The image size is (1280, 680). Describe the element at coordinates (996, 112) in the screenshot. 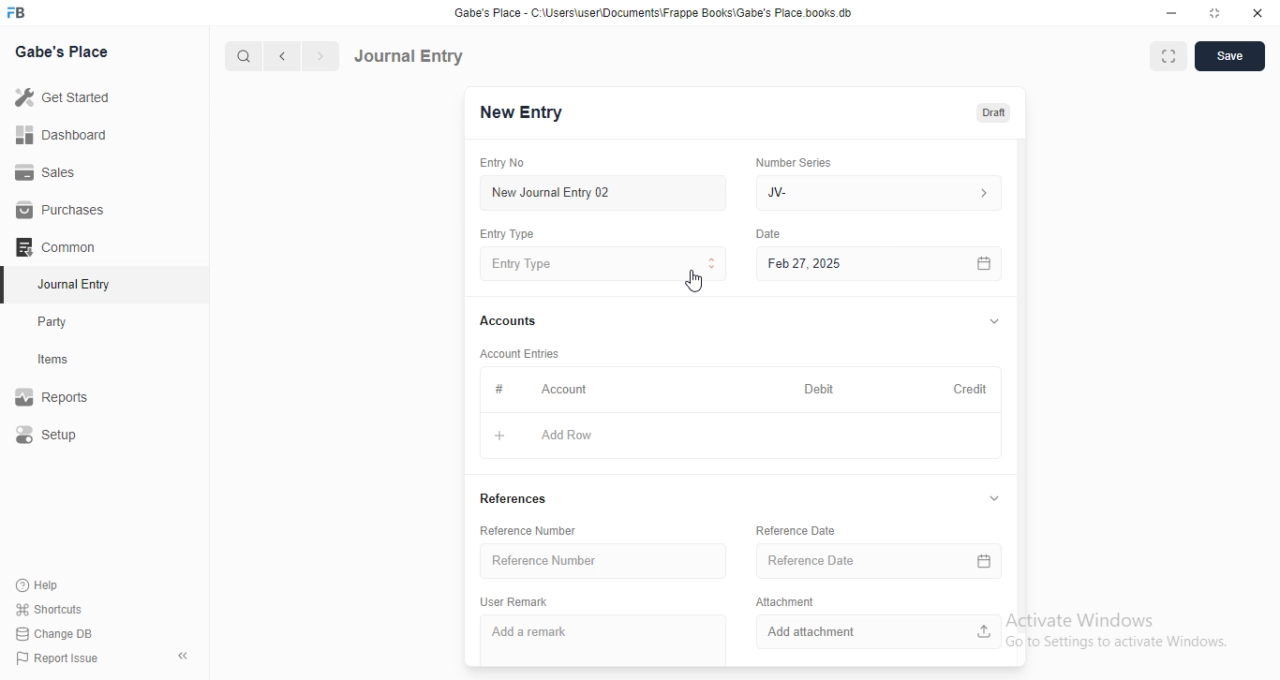

I see `Draft` at that location.